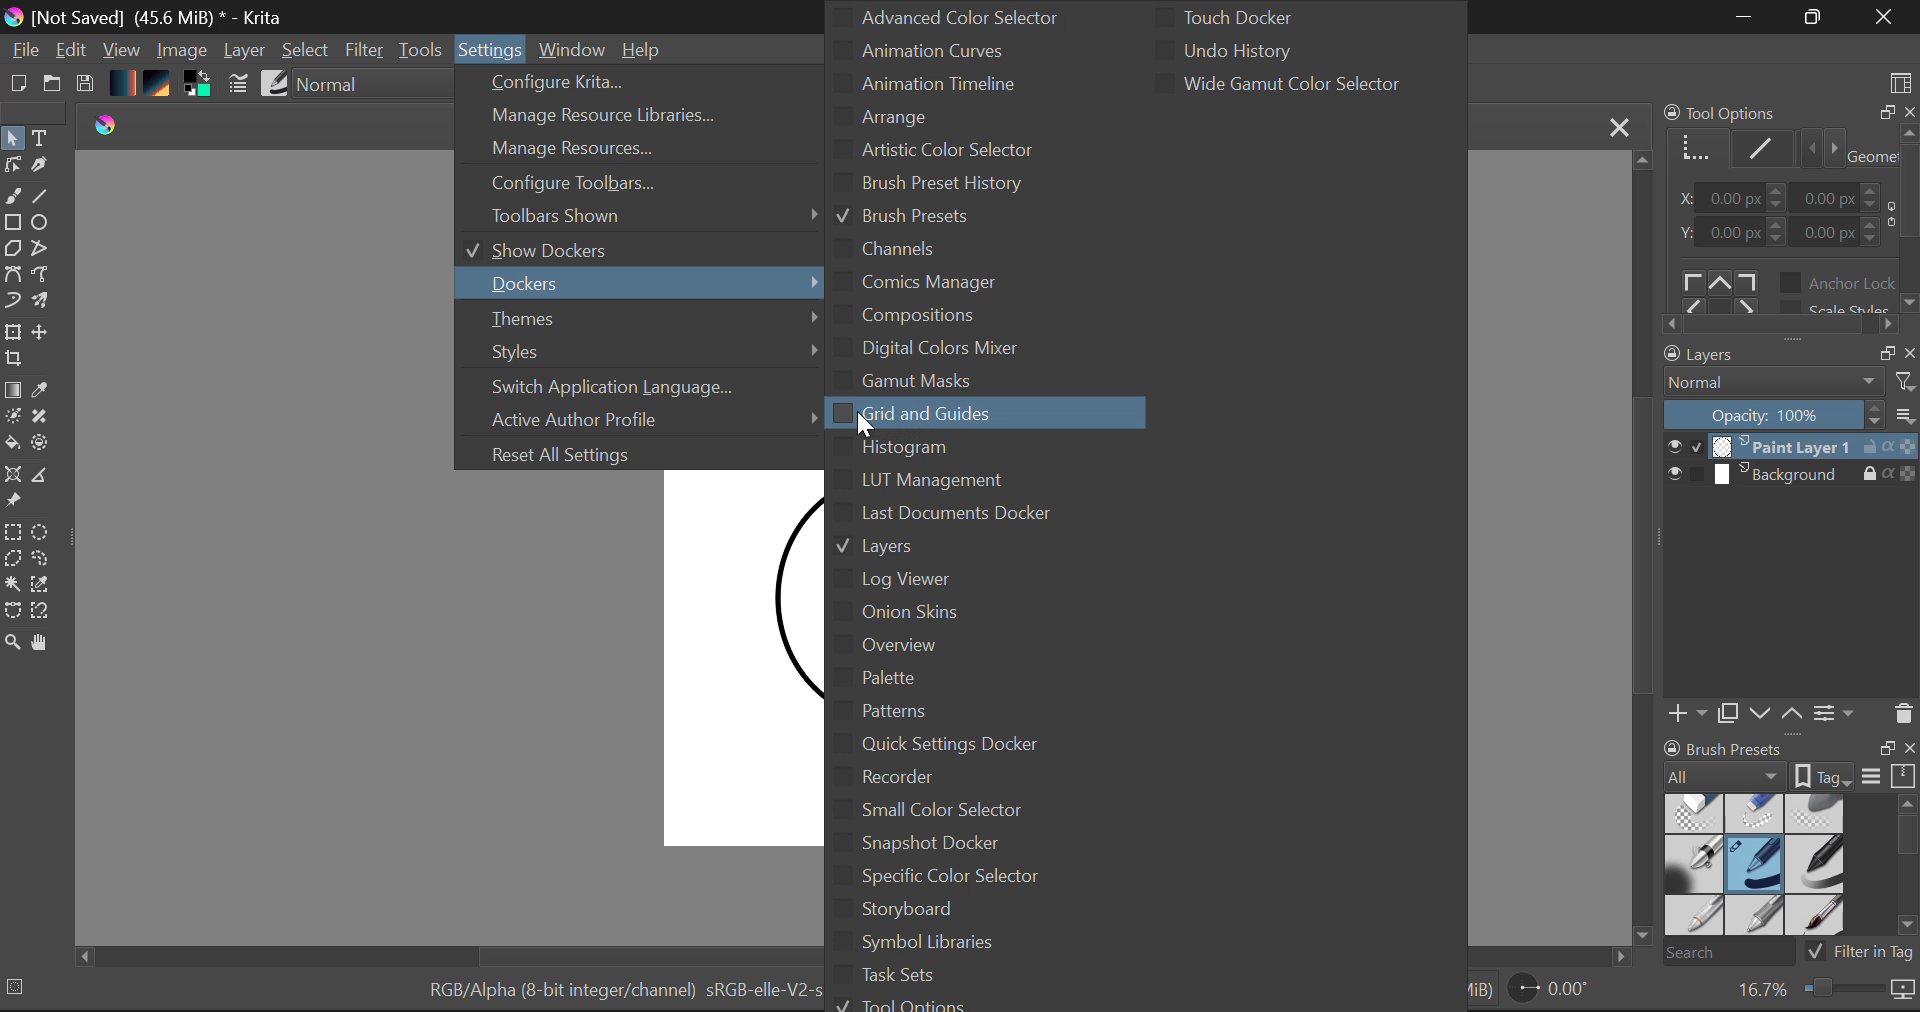 The image size is (1920, 1012). I want to click on Freehand Path Tool, so click(48, 277).